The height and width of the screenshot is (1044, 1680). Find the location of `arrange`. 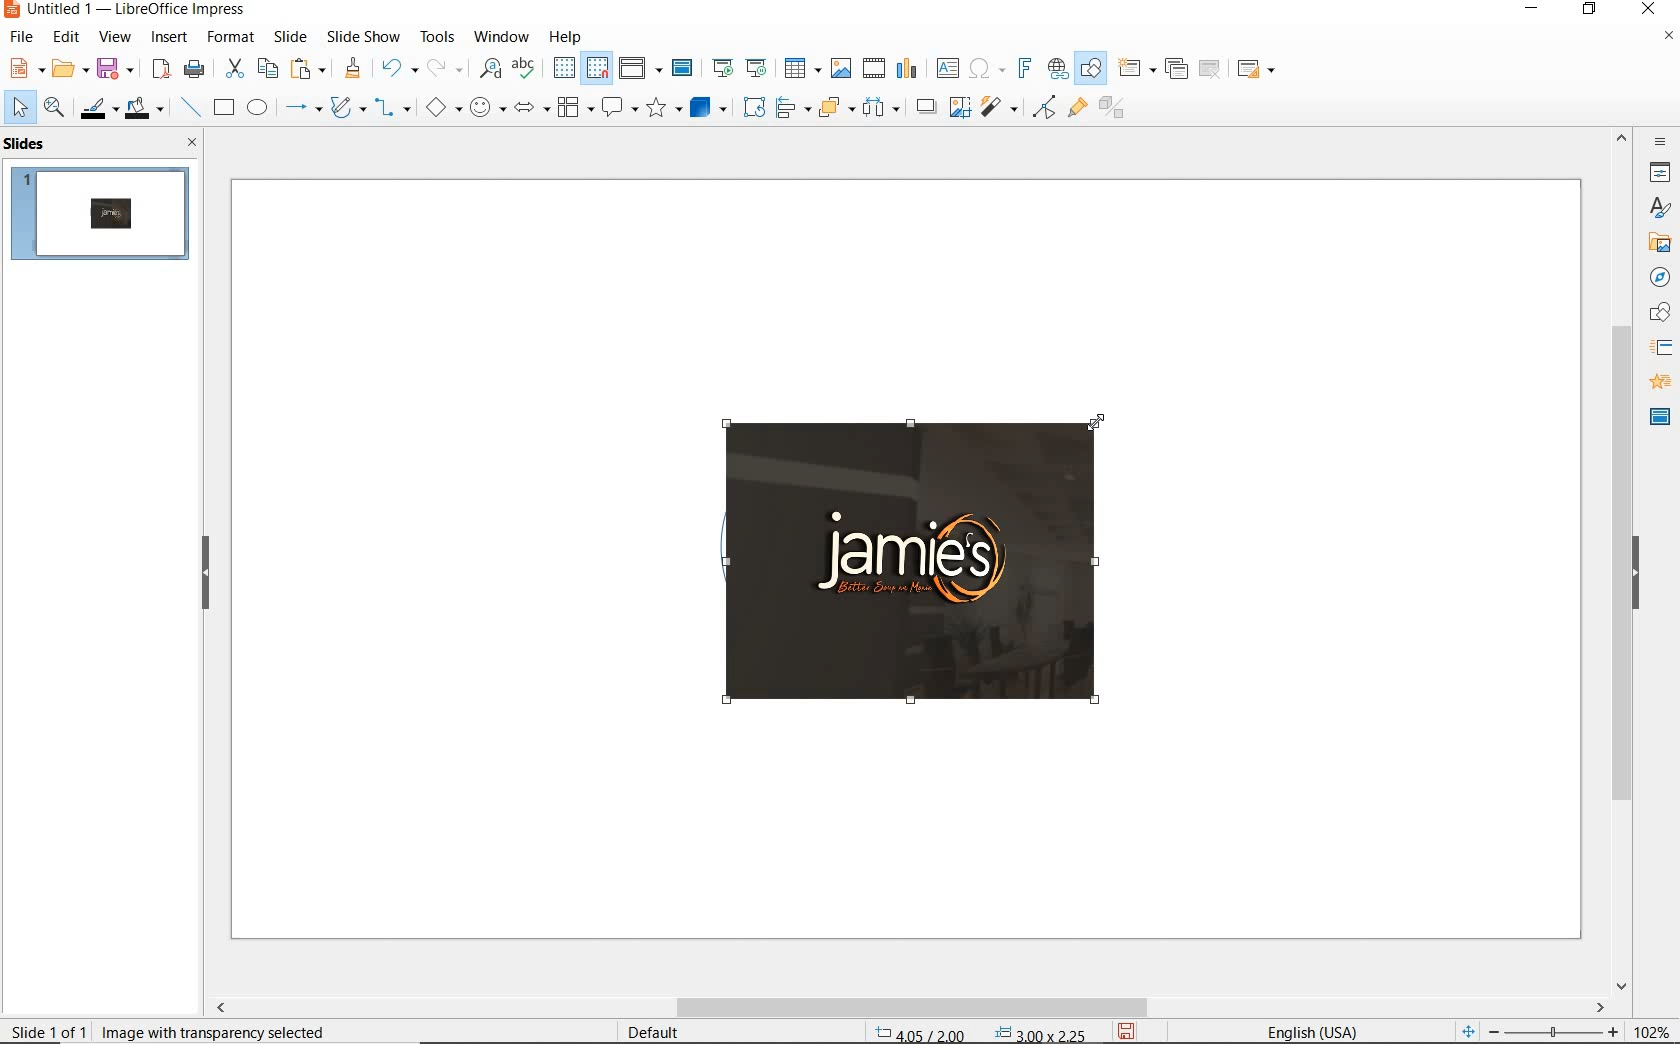

arrange is located at coordinates (832, 106).